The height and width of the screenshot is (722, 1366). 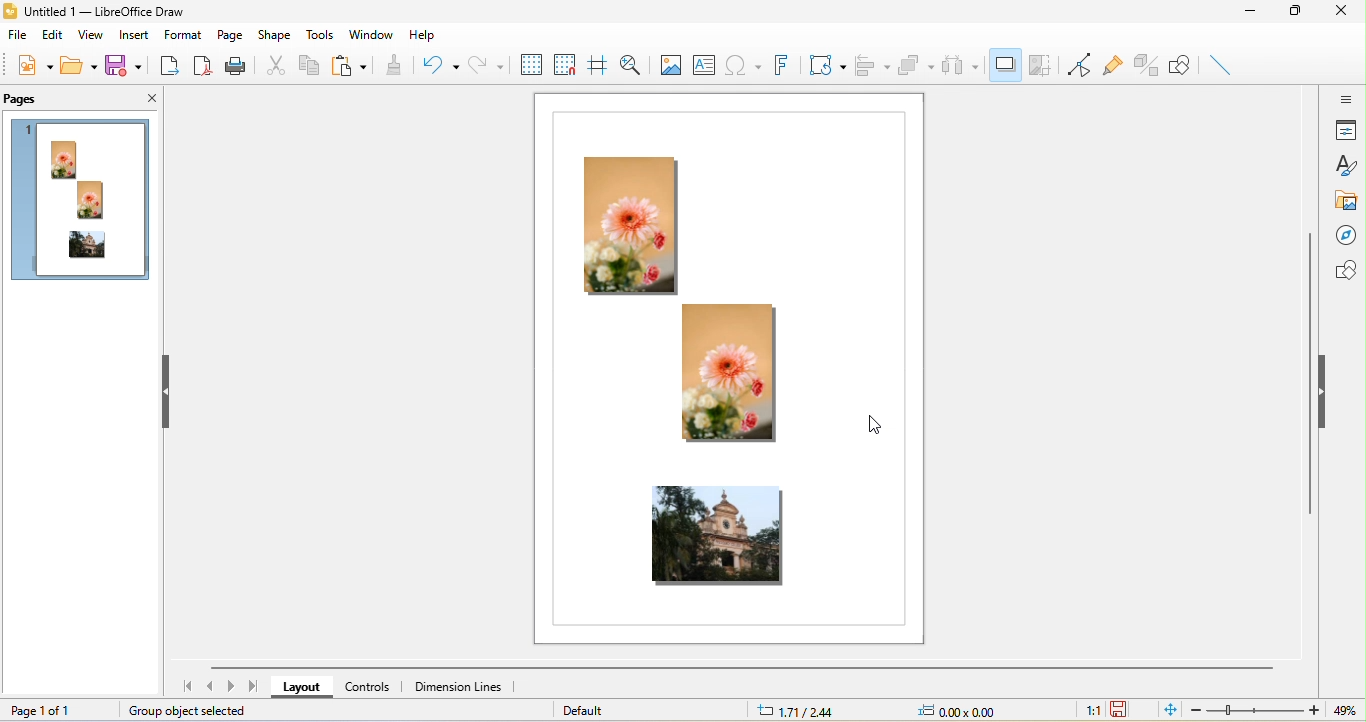 I want to click on toggle point edit mode, so click(x=1078, y=65).